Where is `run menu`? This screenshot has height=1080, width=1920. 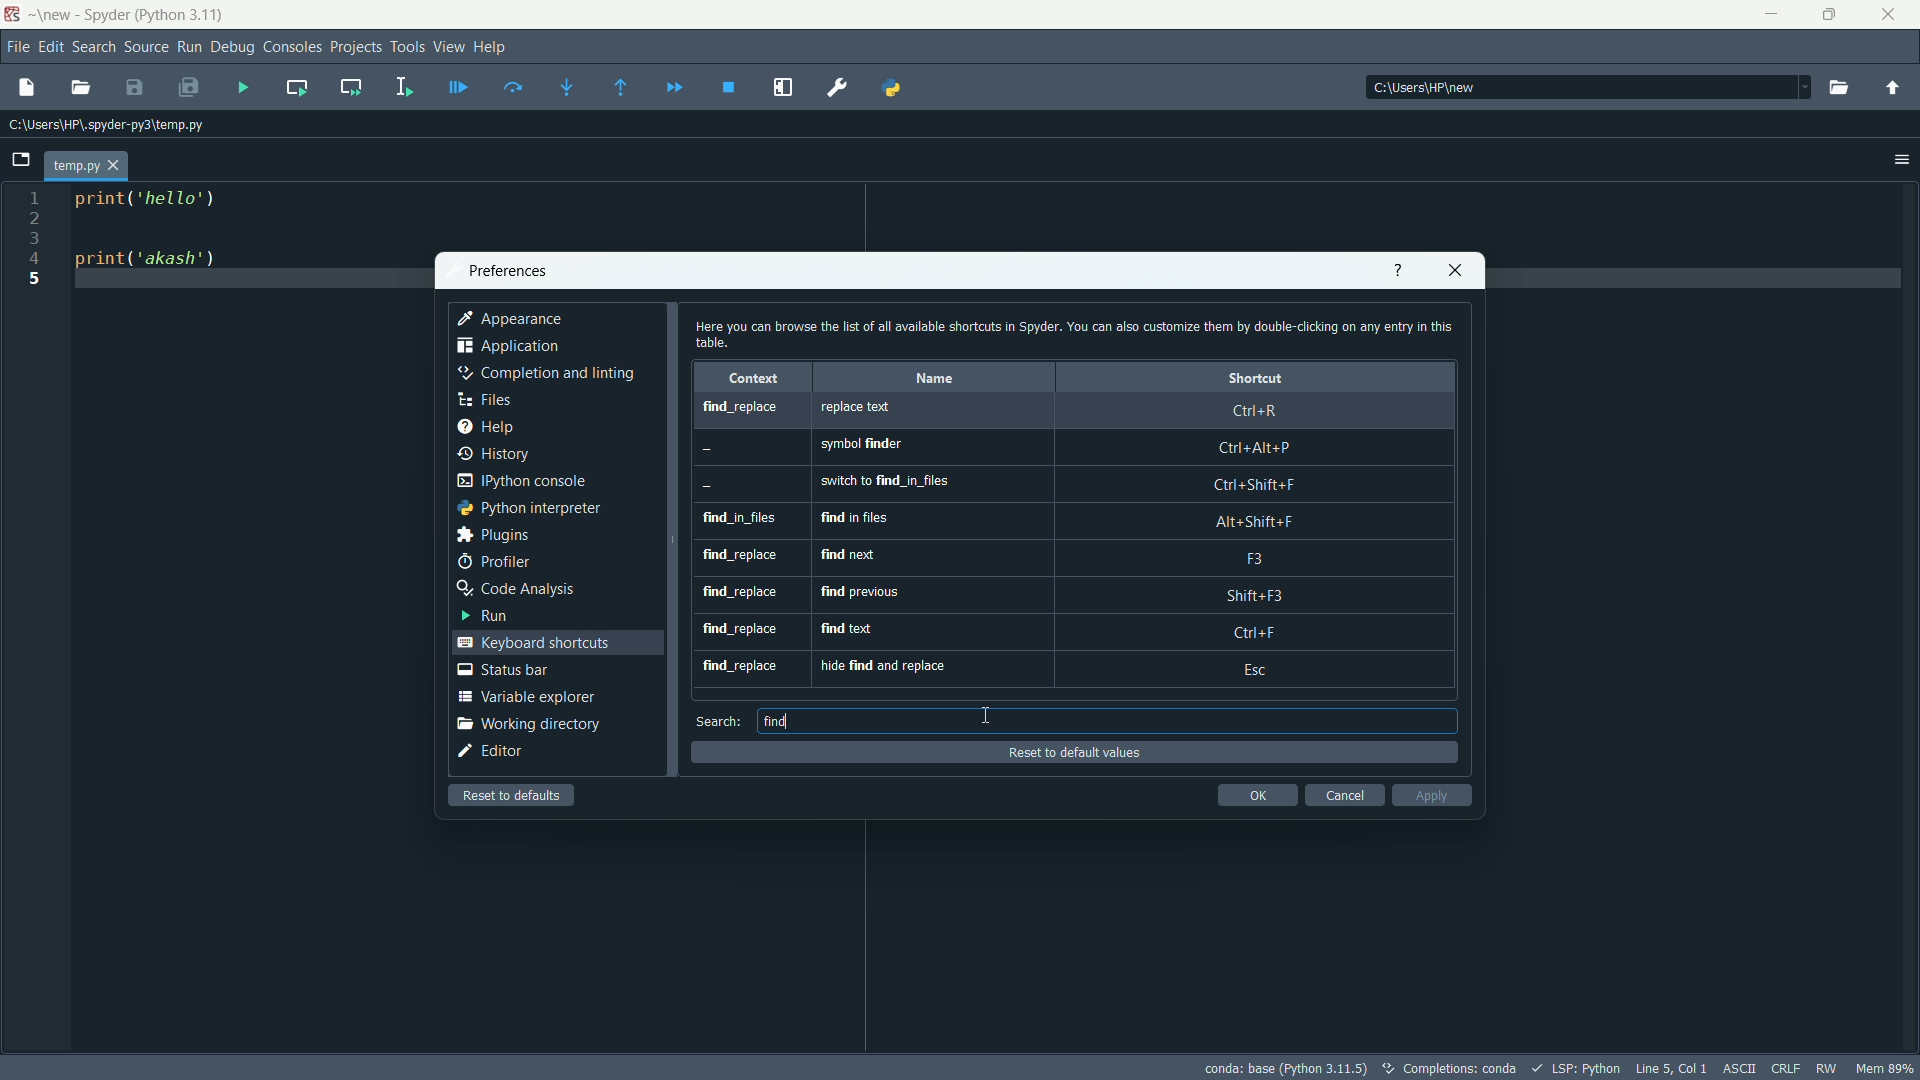
run menu is located at coordinates (188, 48).